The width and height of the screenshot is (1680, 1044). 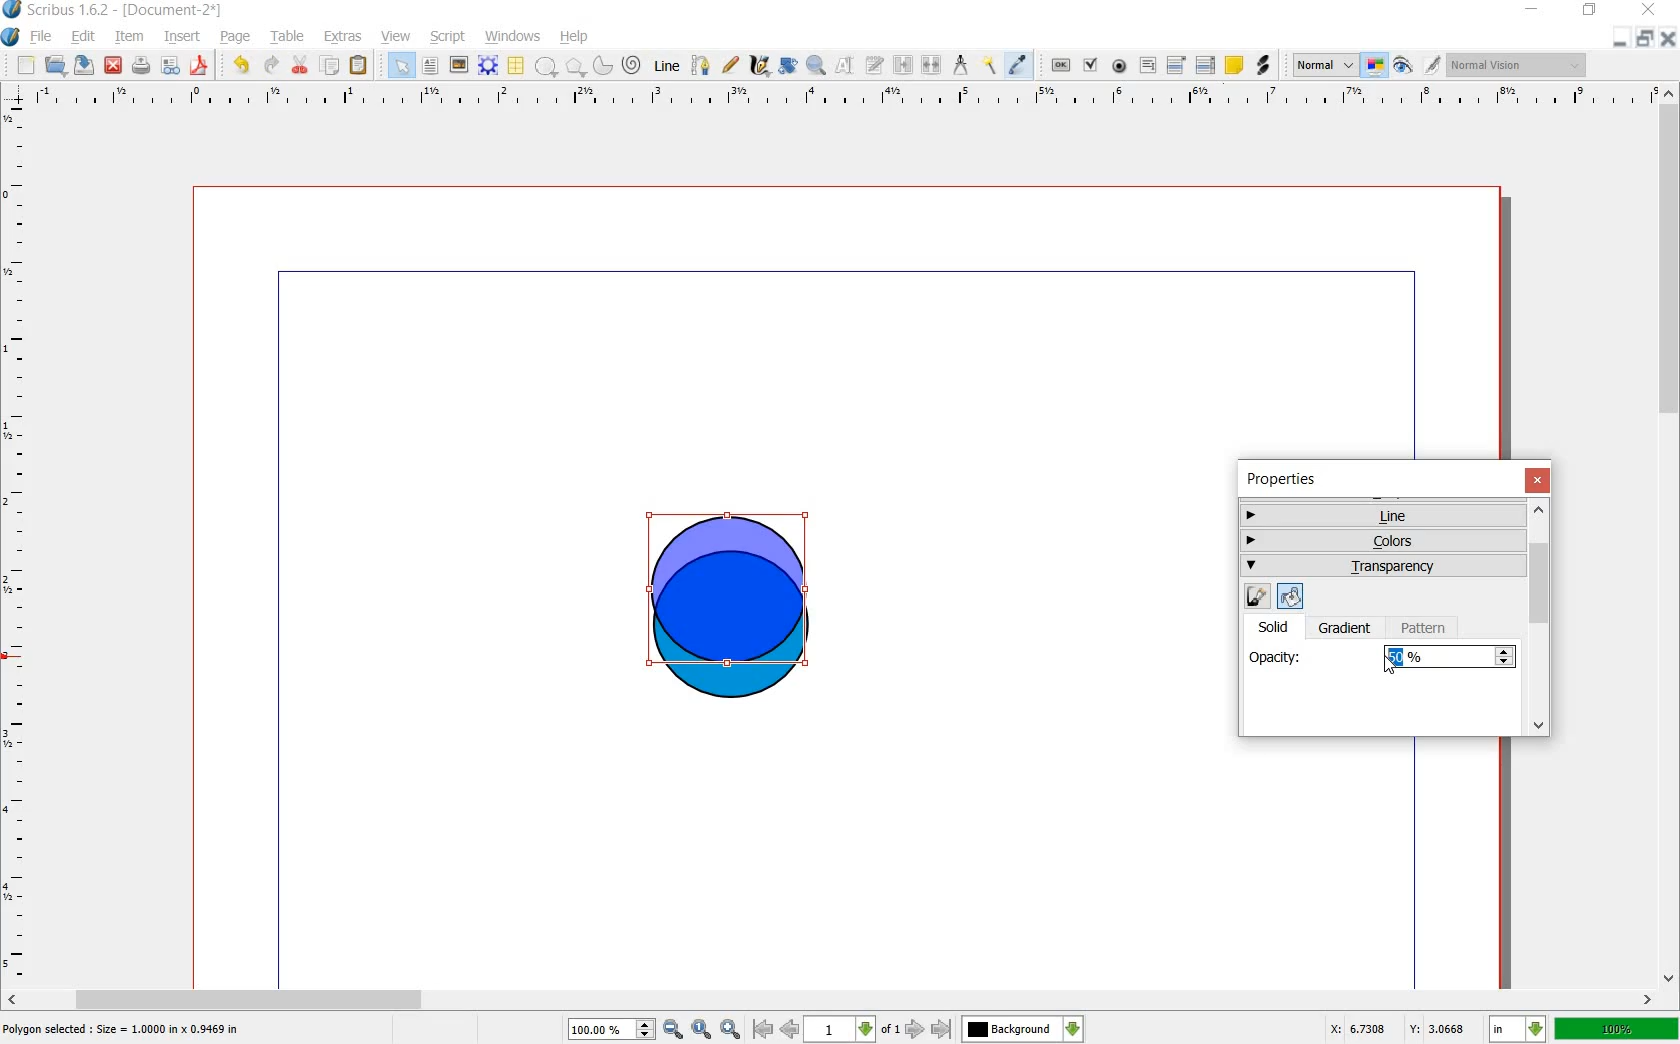 I want to click on cut, so click(x=302, y=66).